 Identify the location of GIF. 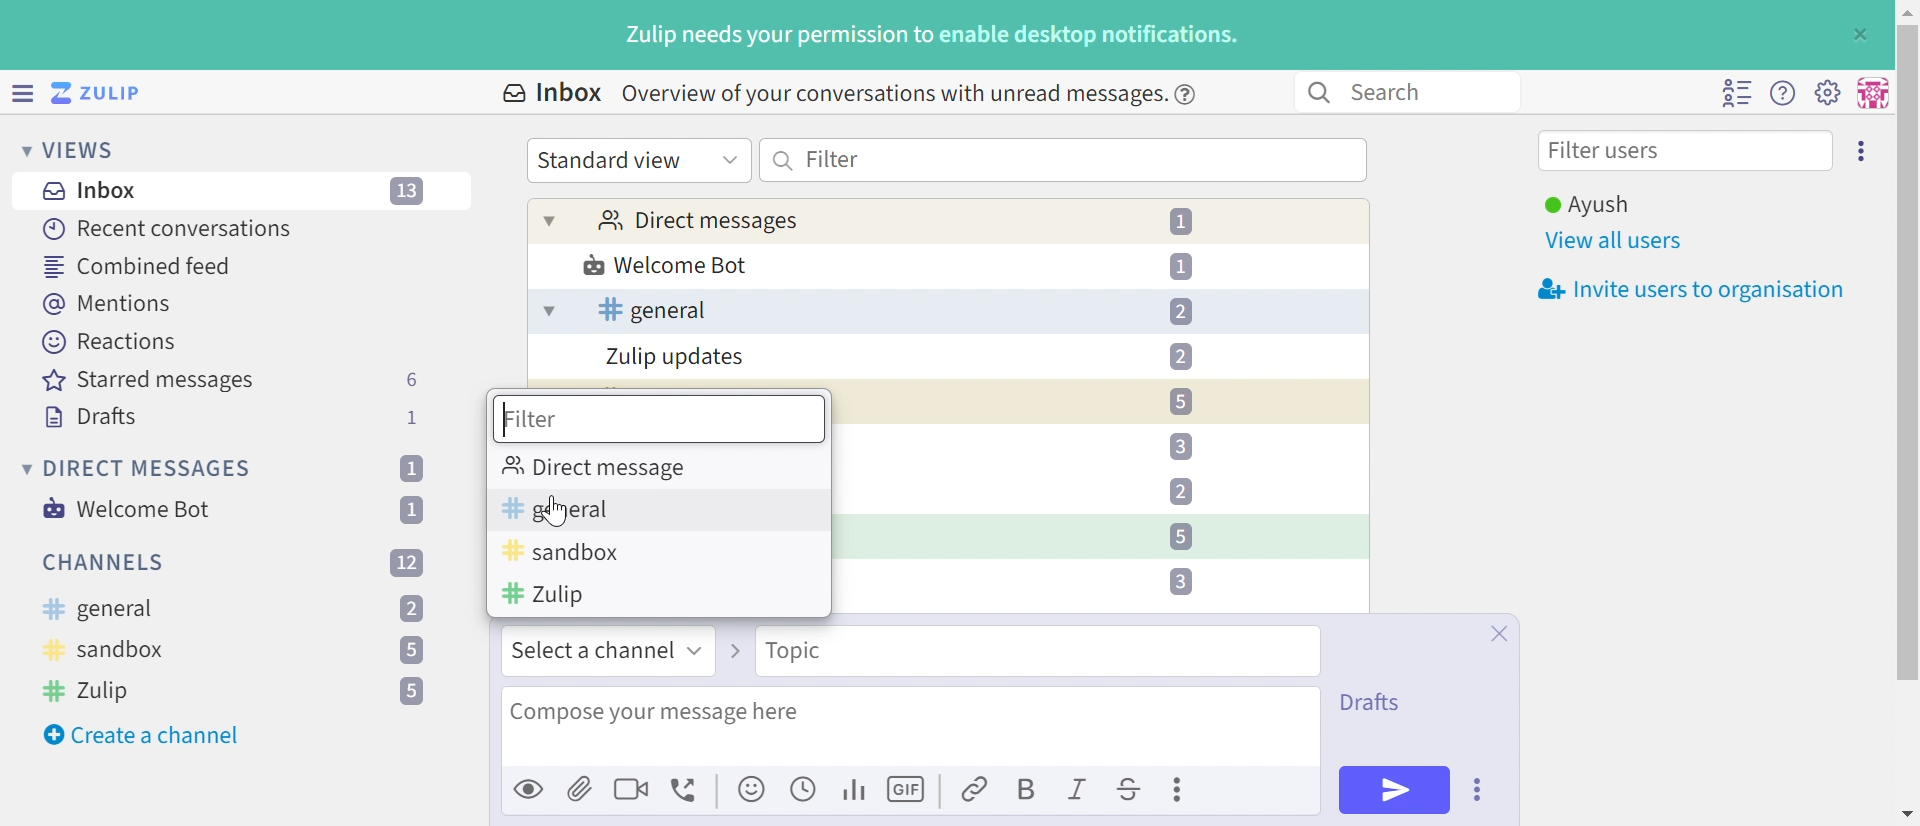
(909, 790).